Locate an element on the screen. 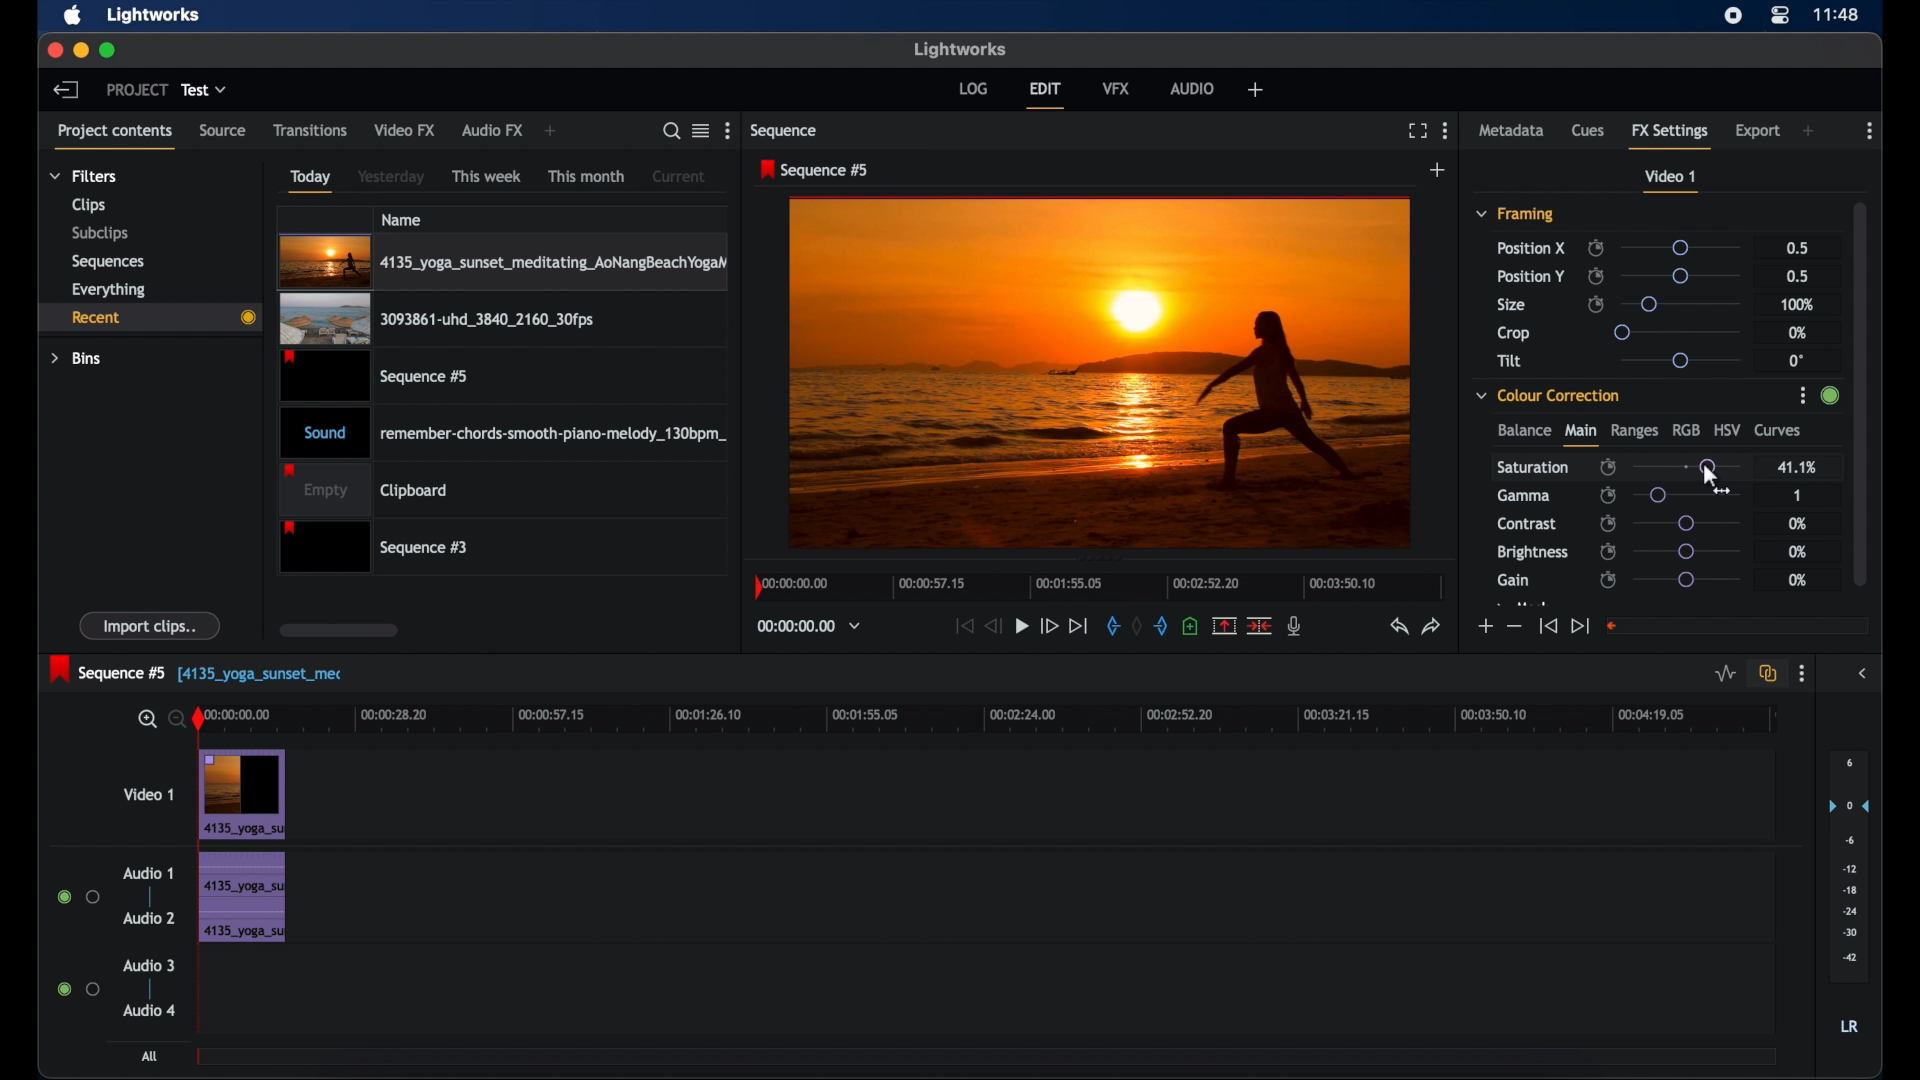 This screenshot has width=1920, height=1080. tilt is located at coordinates (1510, 361).